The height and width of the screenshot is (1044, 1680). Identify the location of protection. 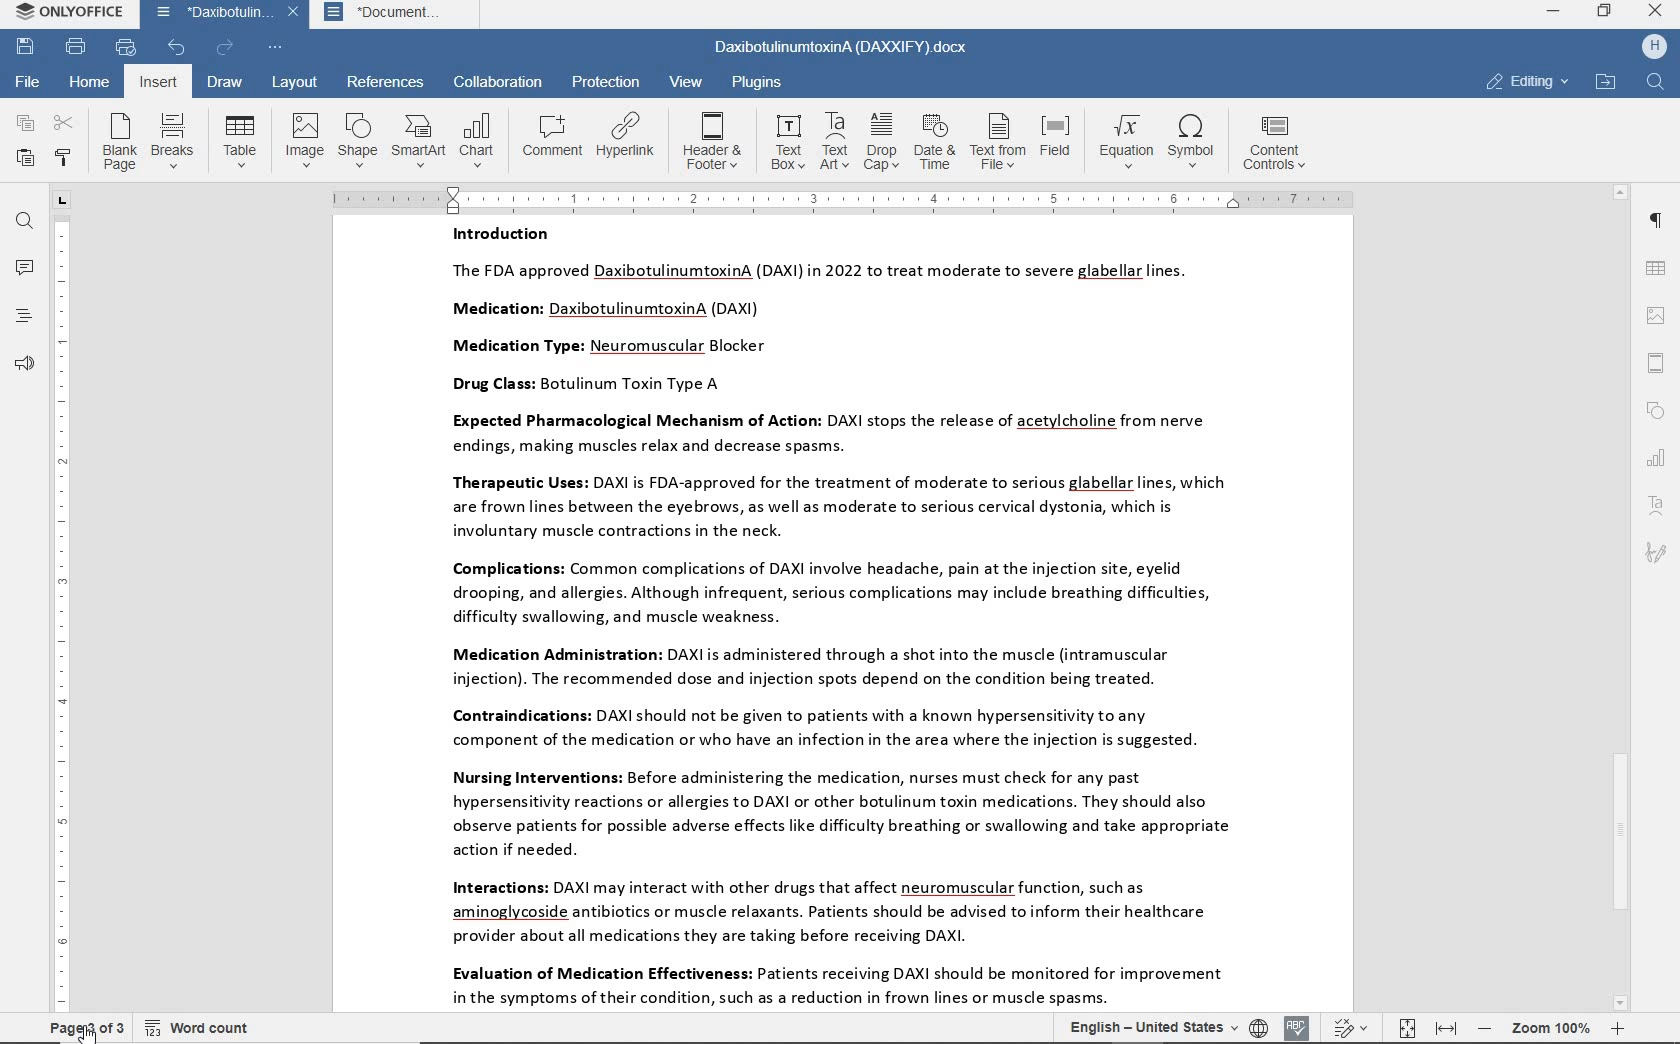
(604, 82).